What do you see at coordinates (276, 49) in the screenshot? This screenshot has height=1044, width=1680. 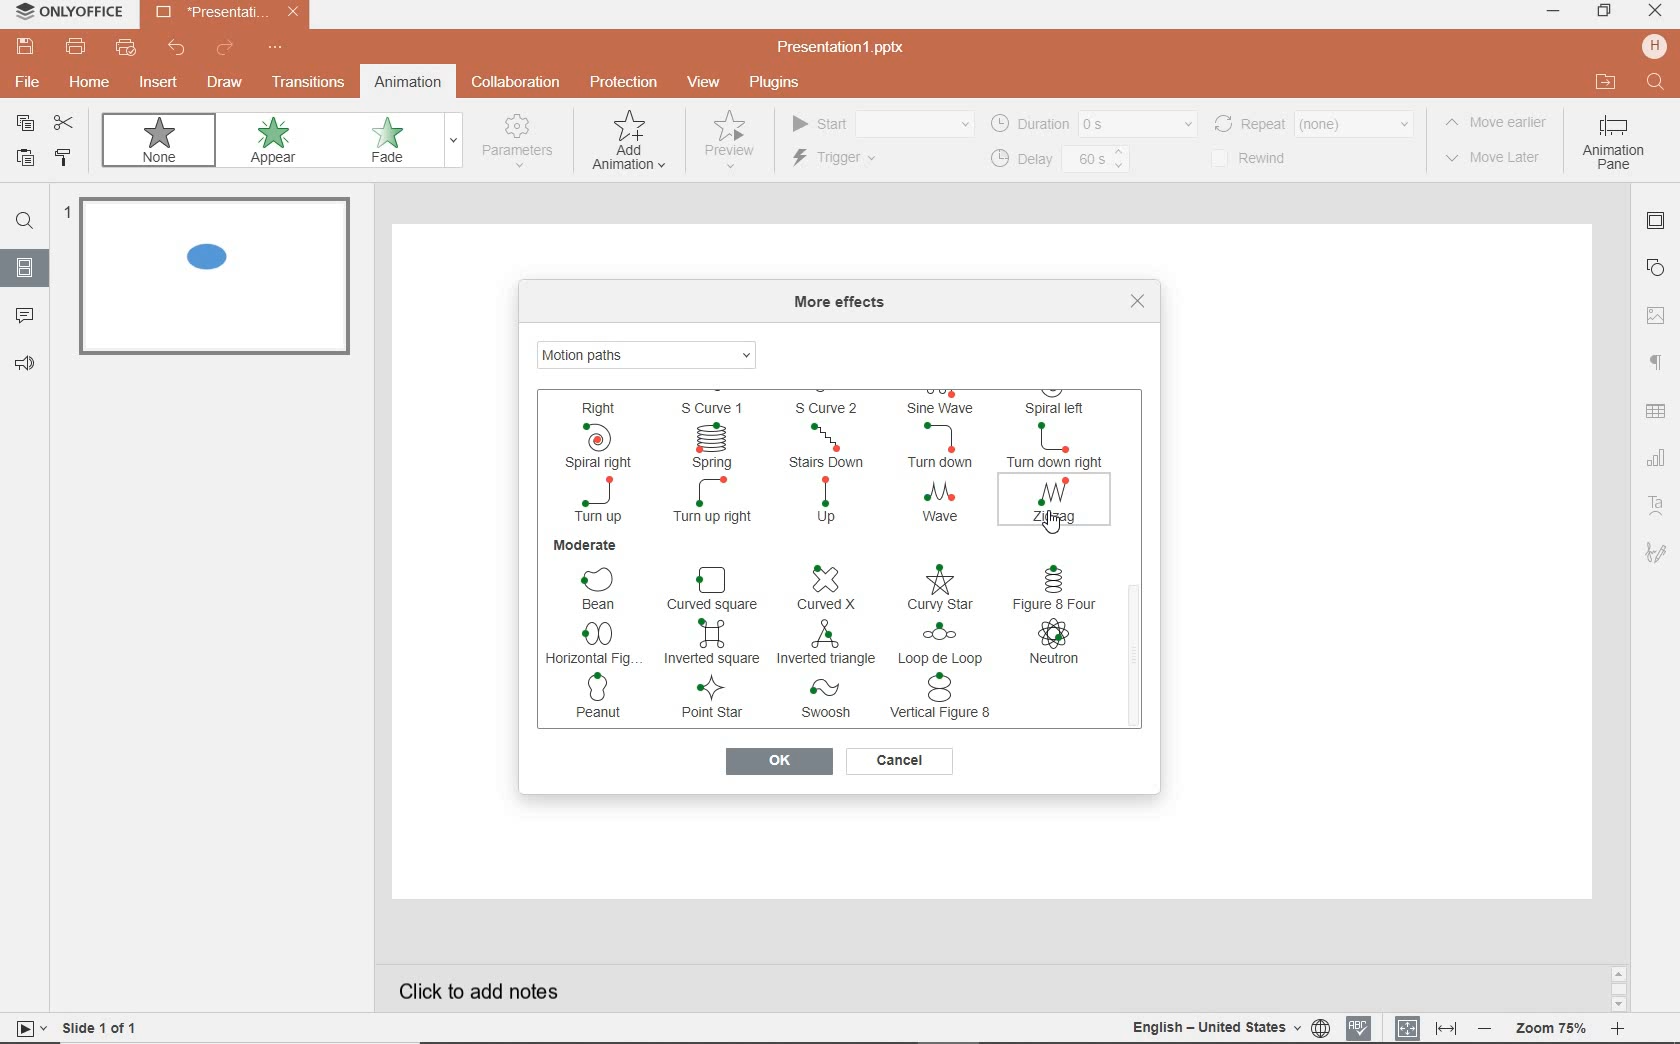 I see `customize quick access toolbar` at bounding box center [276, 49].